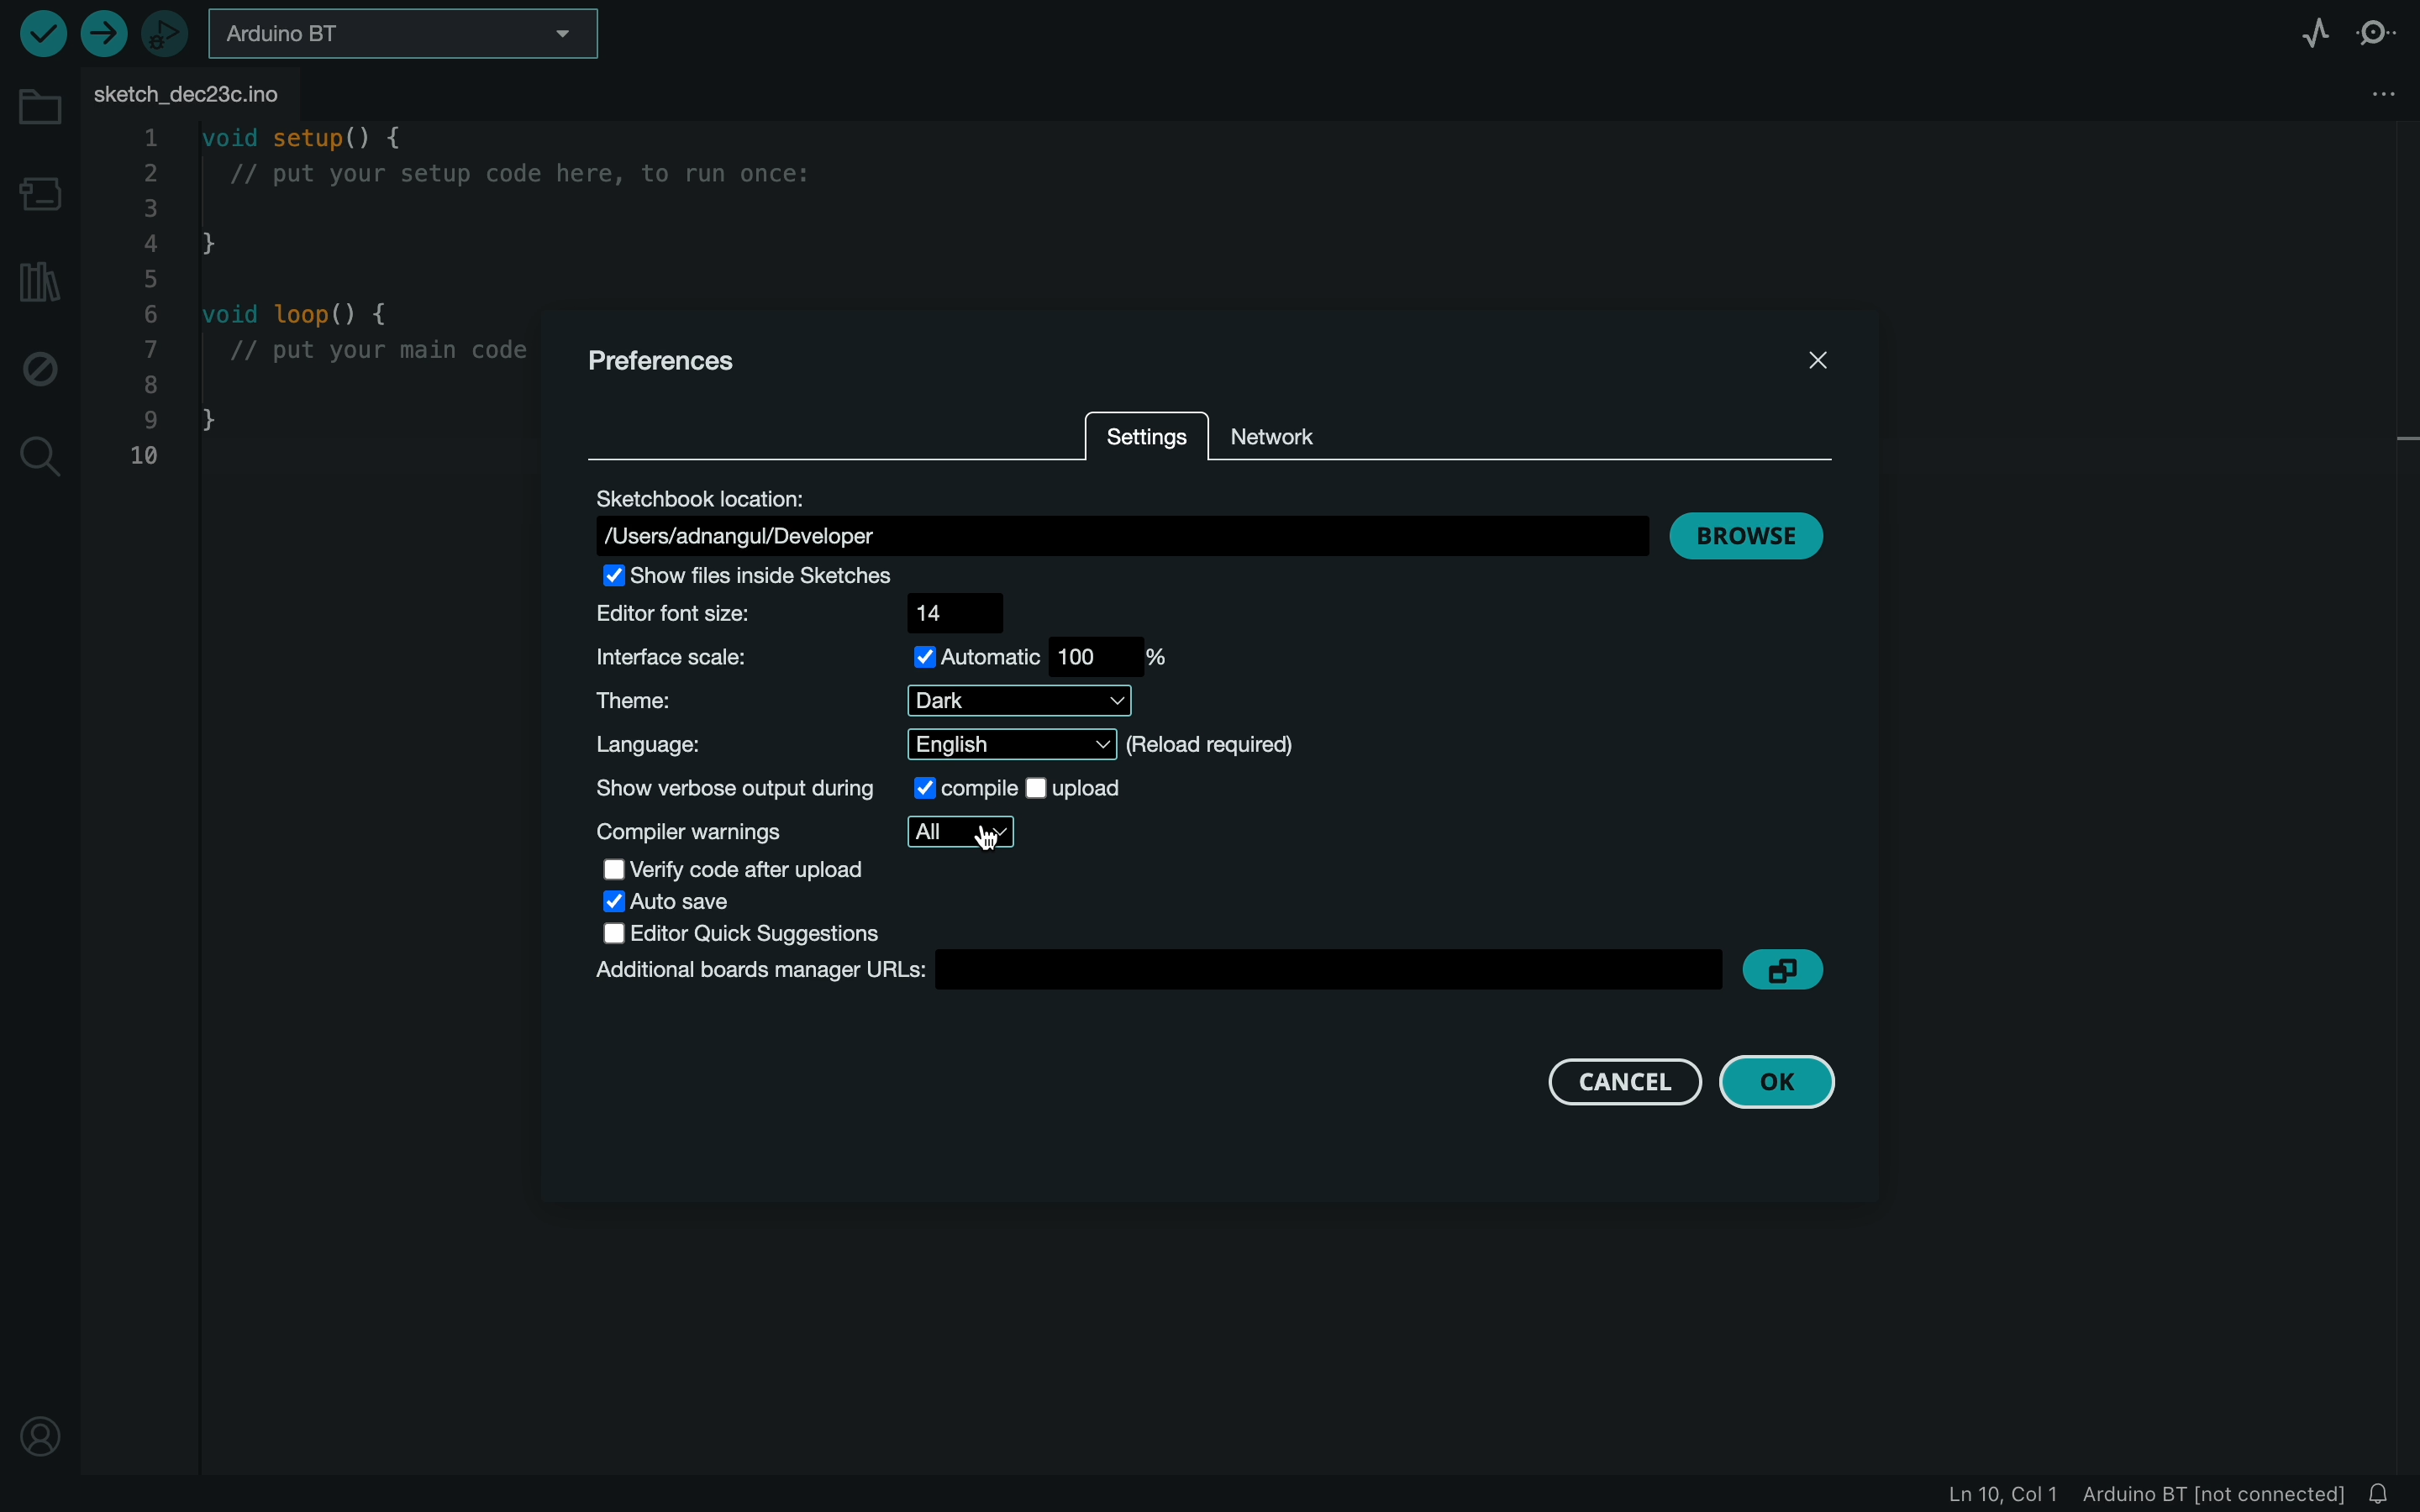 Image resolution: width=2420 pixels, height=1512 pixels. Describe the element at coordinates (40, 193) in the screenshot. I see `board manager` at that location.